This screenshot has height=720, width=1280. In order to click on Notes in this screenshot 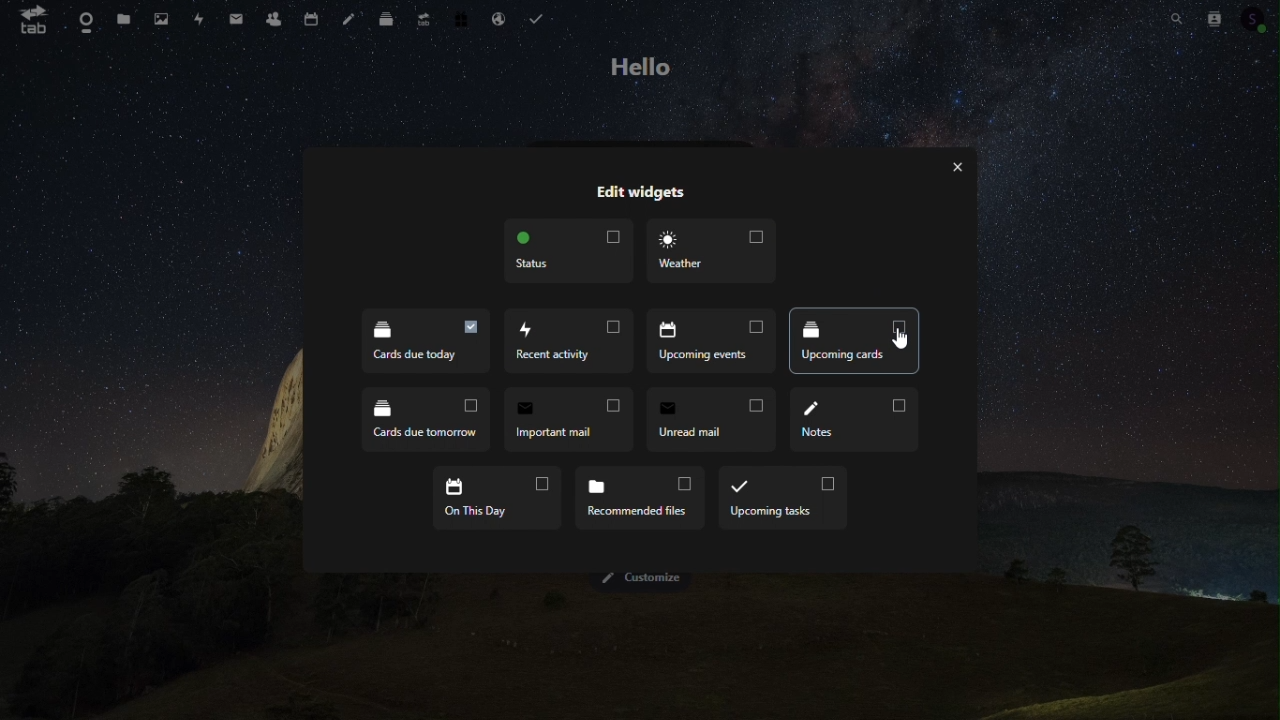, I will do `click(852, 424)`.